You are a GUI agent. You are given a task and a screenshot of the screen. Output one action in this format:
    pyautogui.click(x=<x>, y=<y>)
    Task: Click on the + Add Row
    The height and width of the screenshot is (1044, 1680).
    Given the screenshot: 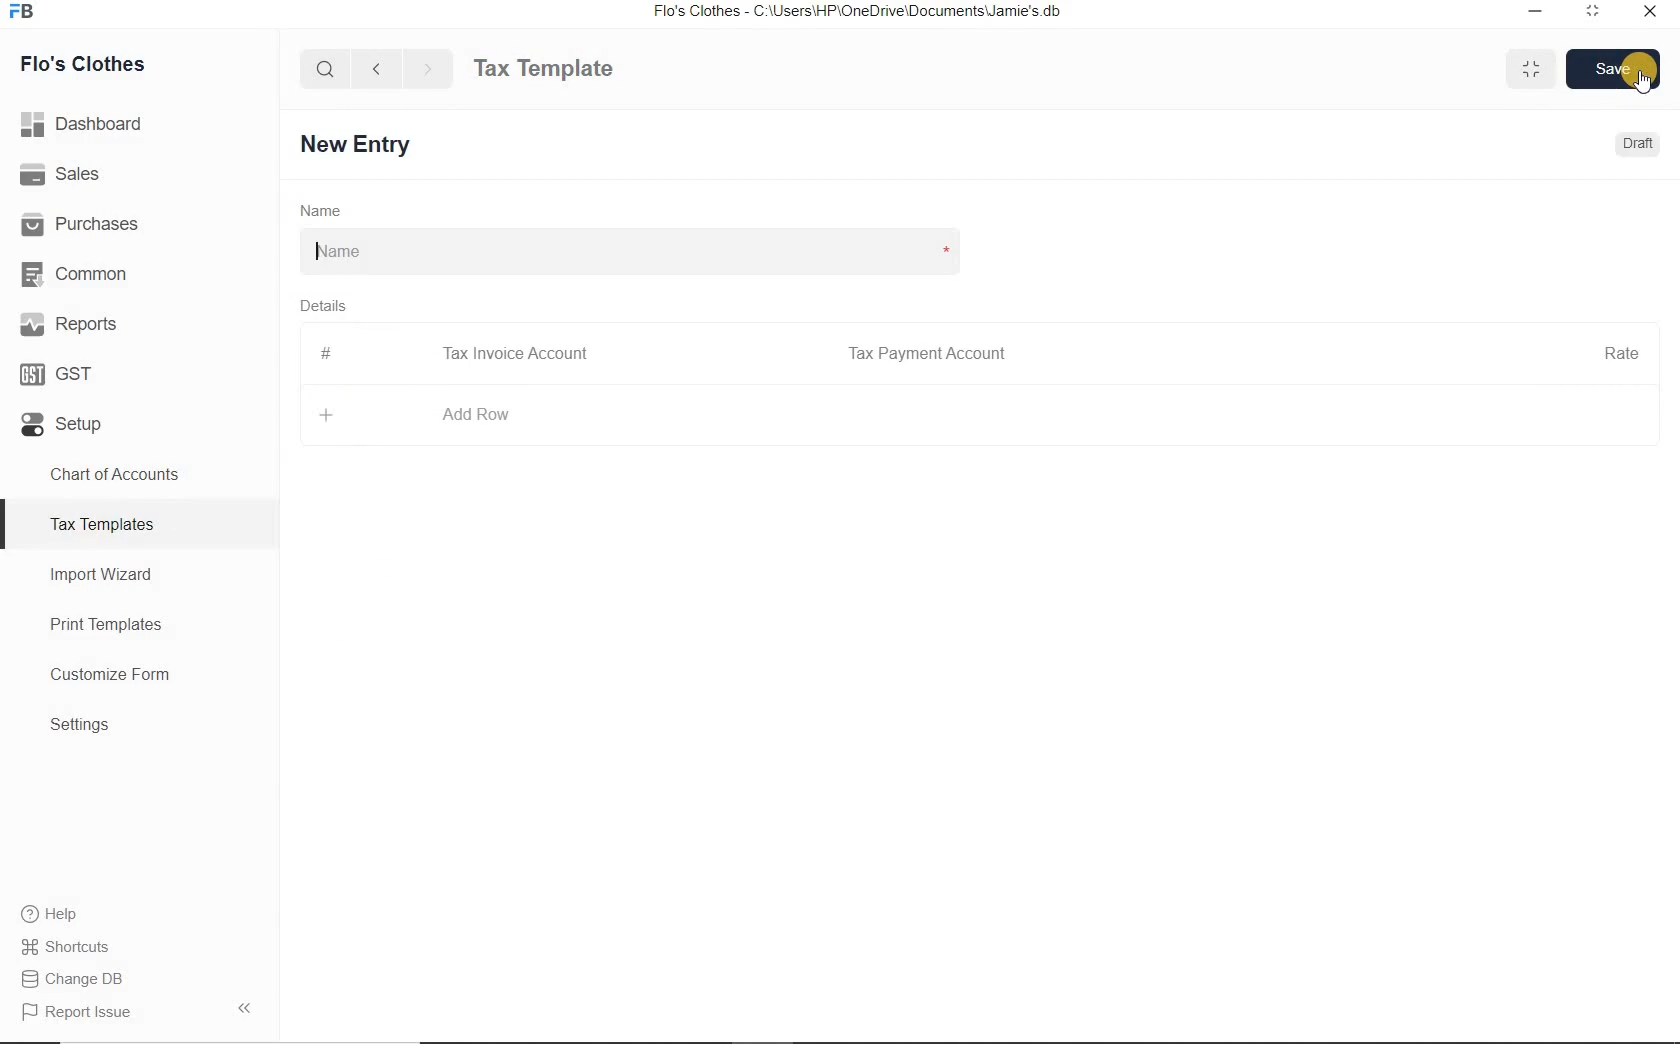 What is the action you would take?
    pyautogui.click(x=417, y=415)
    